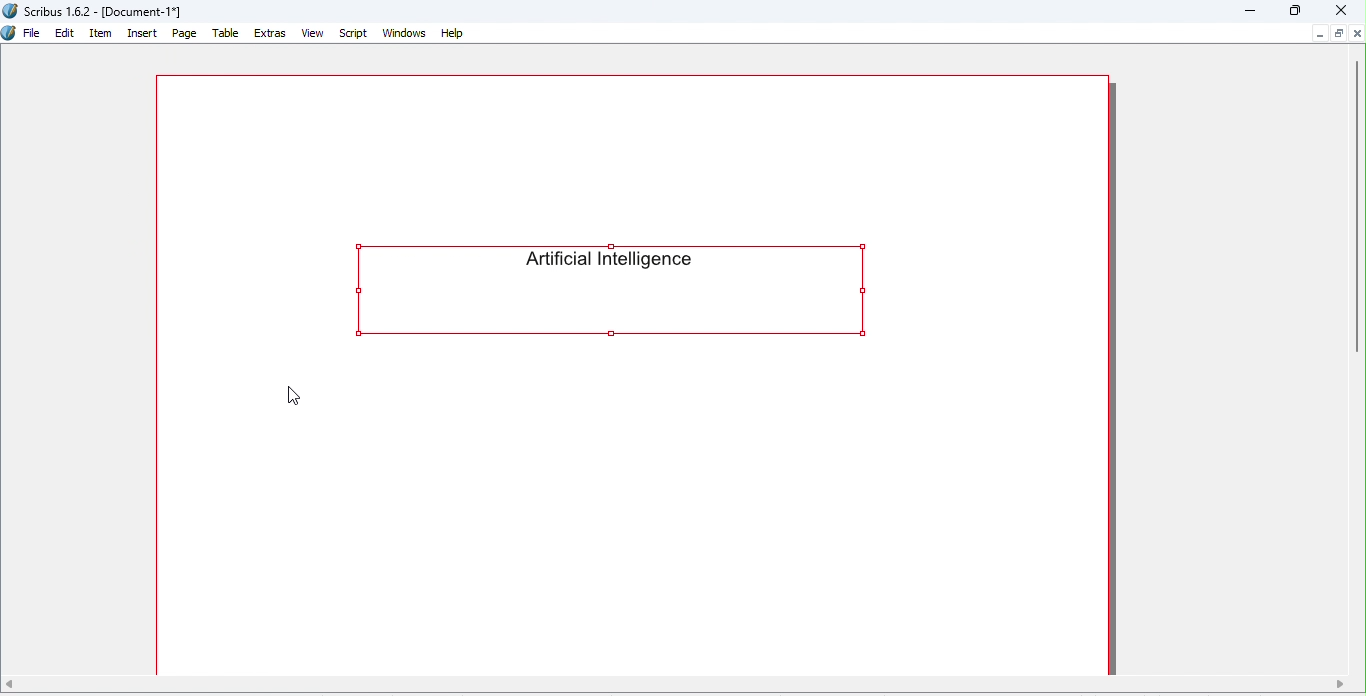 The height and width of the screenshot is (696, 1366). I want to click on Icon, so click(9, 34).